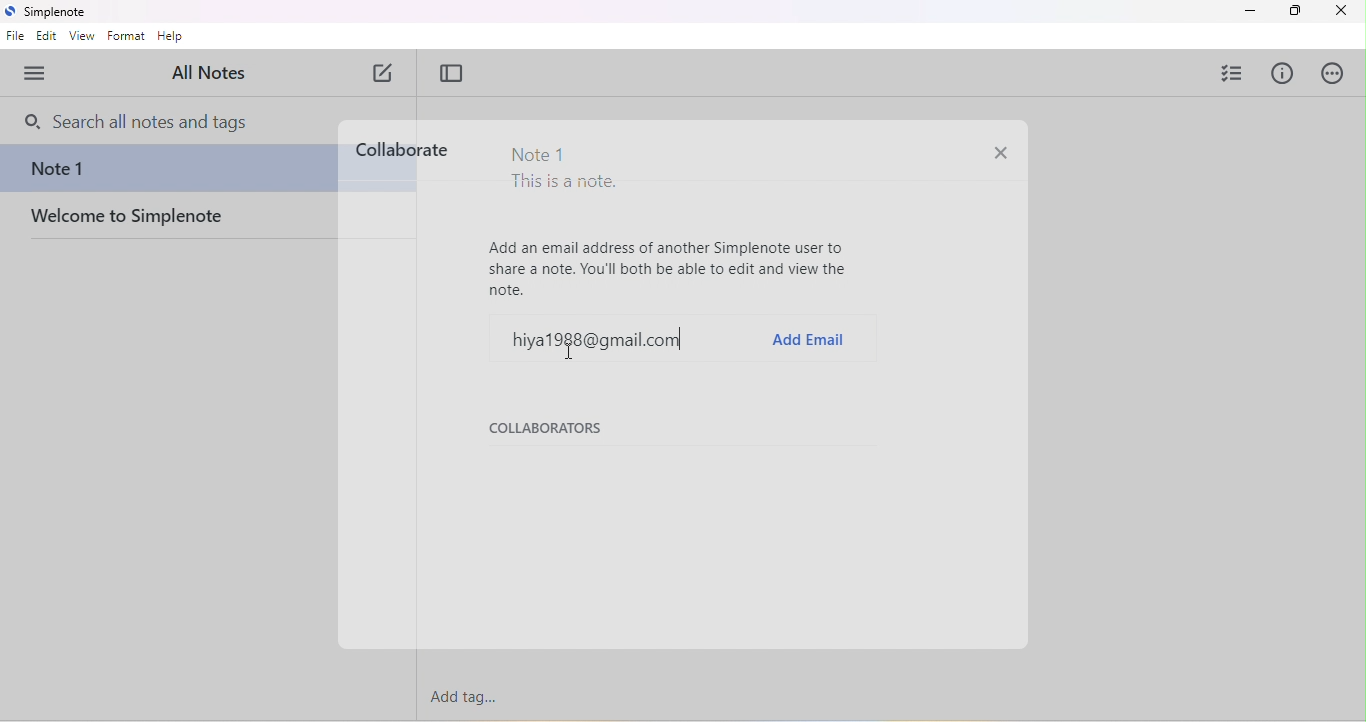  I want to click on help, so click(171, 37).